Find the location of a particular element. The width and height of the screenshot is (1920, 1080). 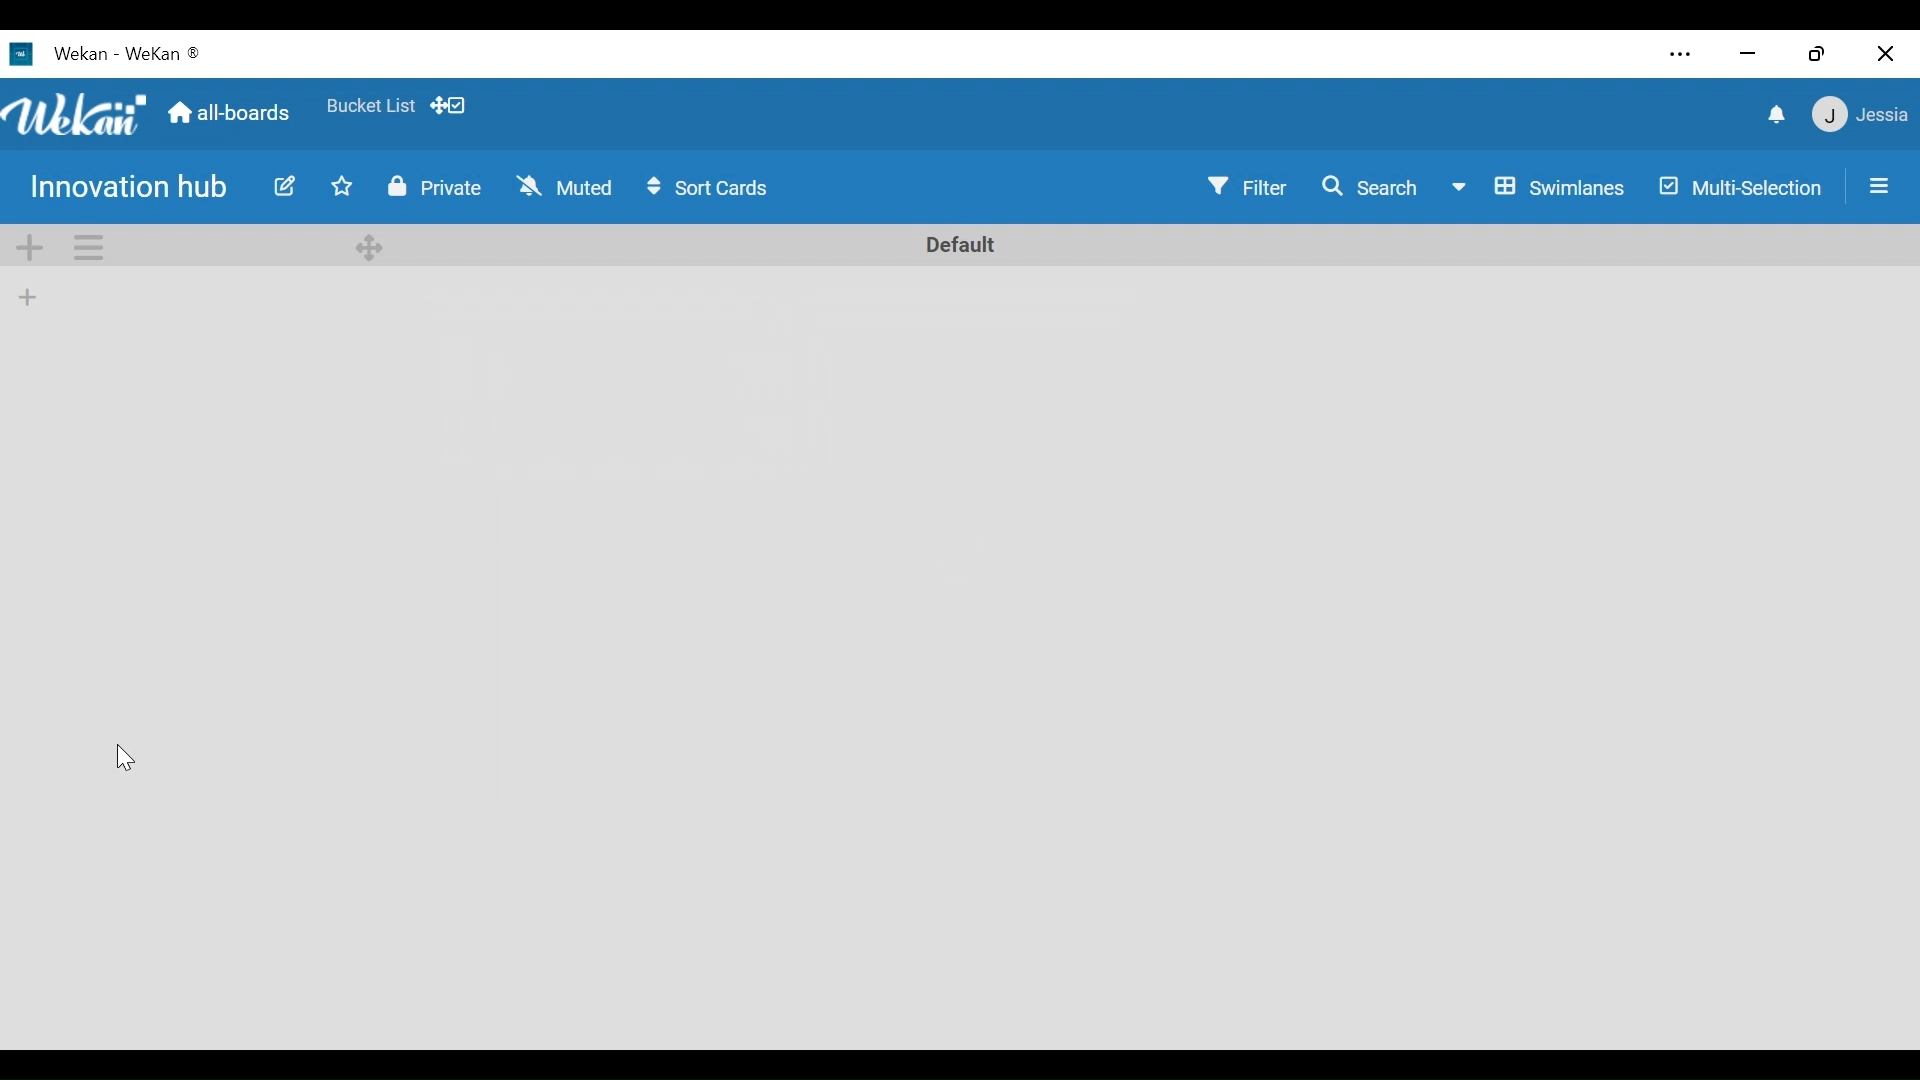

Desktop drag handles is located at coordinates (447, 105).